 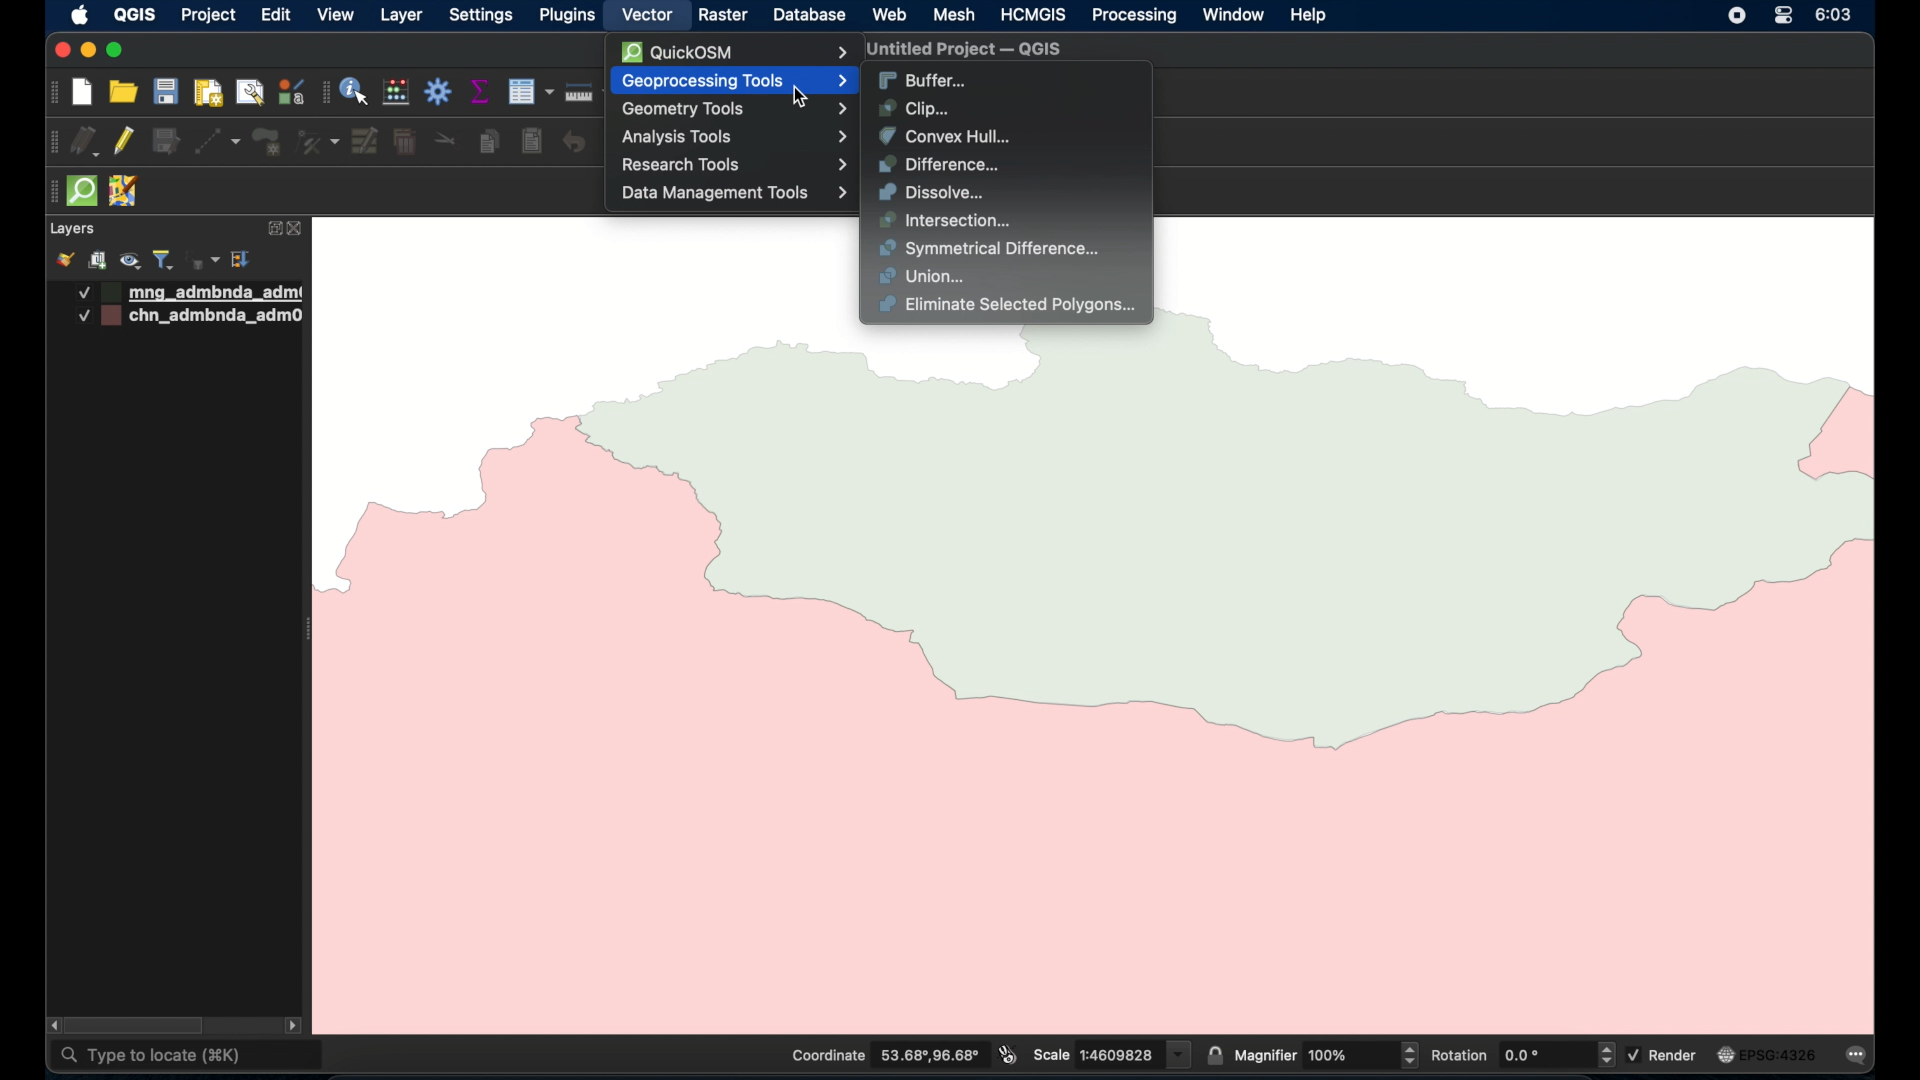 I want to click on geoprocessing tools, so click(x=739, y=81).